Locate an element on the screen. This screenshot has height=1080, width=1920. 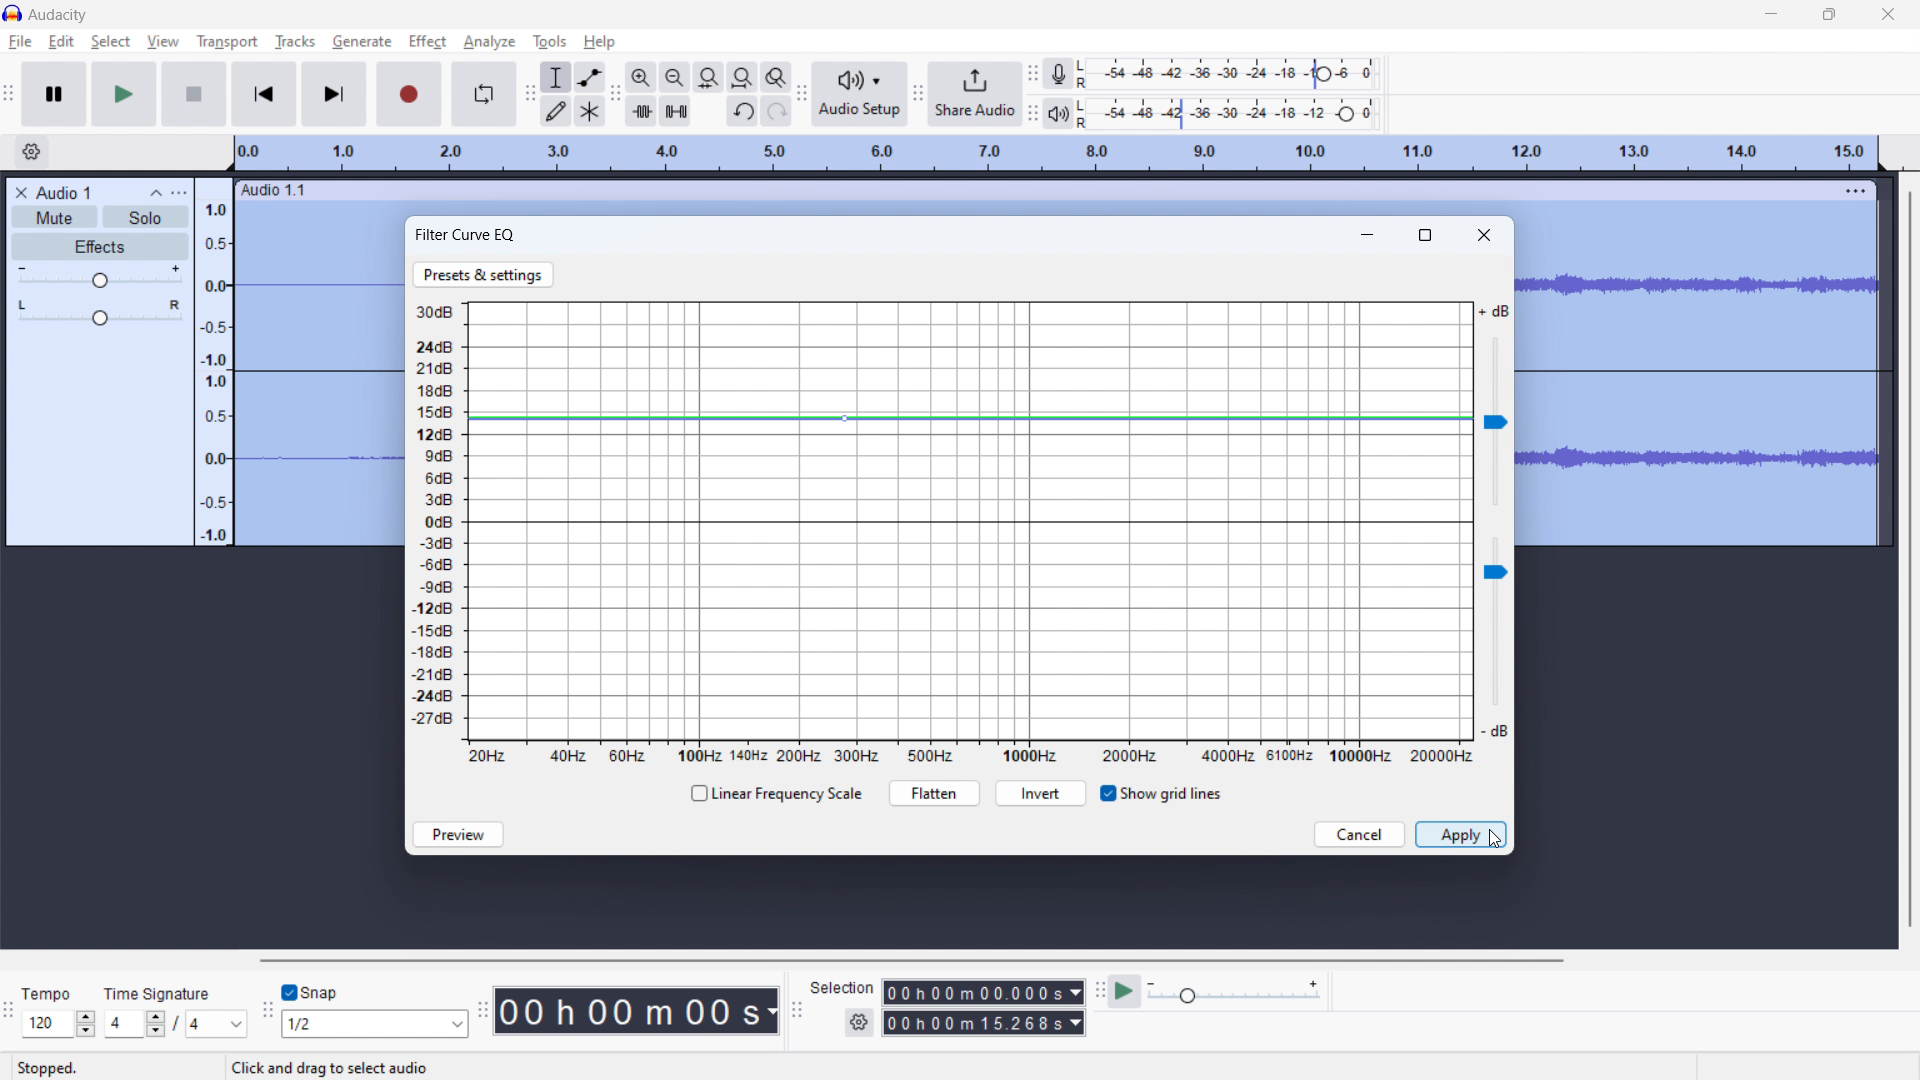
linear frequency scale checkbox is located at coordinates (774, 794).